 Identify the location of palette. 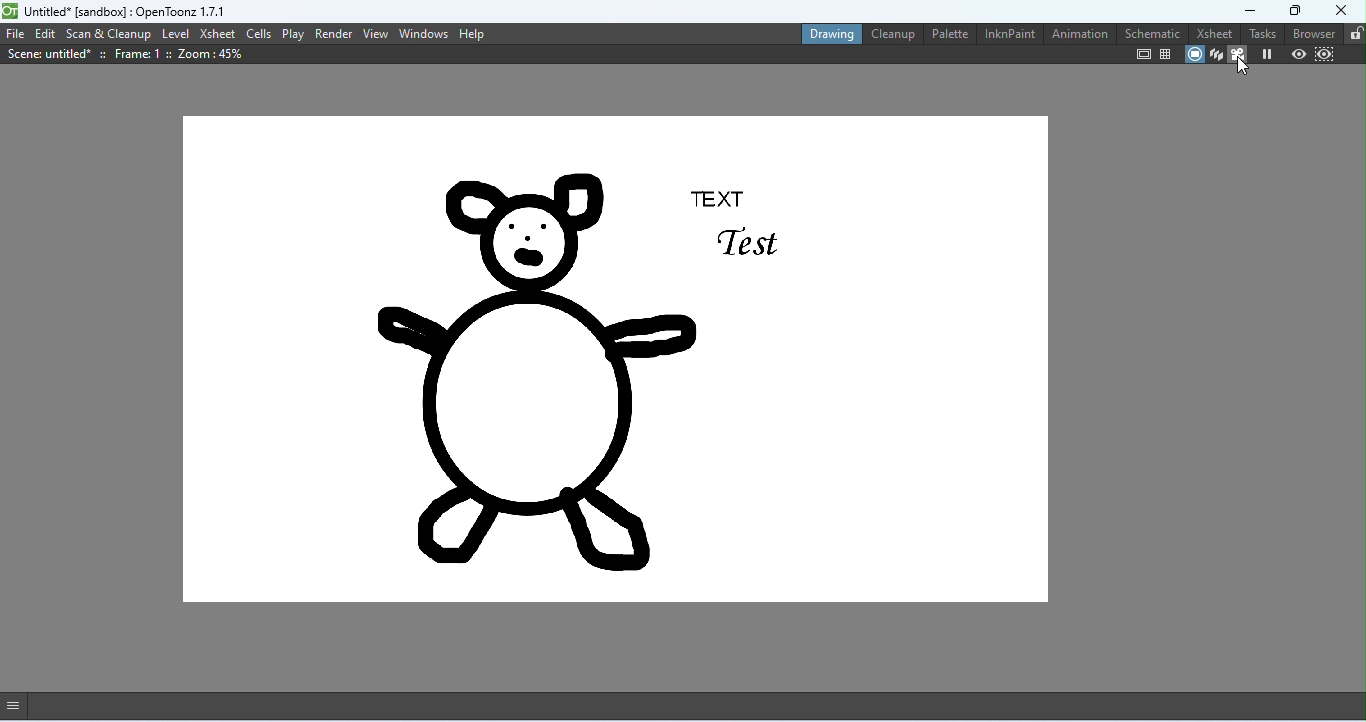
(947, 33).